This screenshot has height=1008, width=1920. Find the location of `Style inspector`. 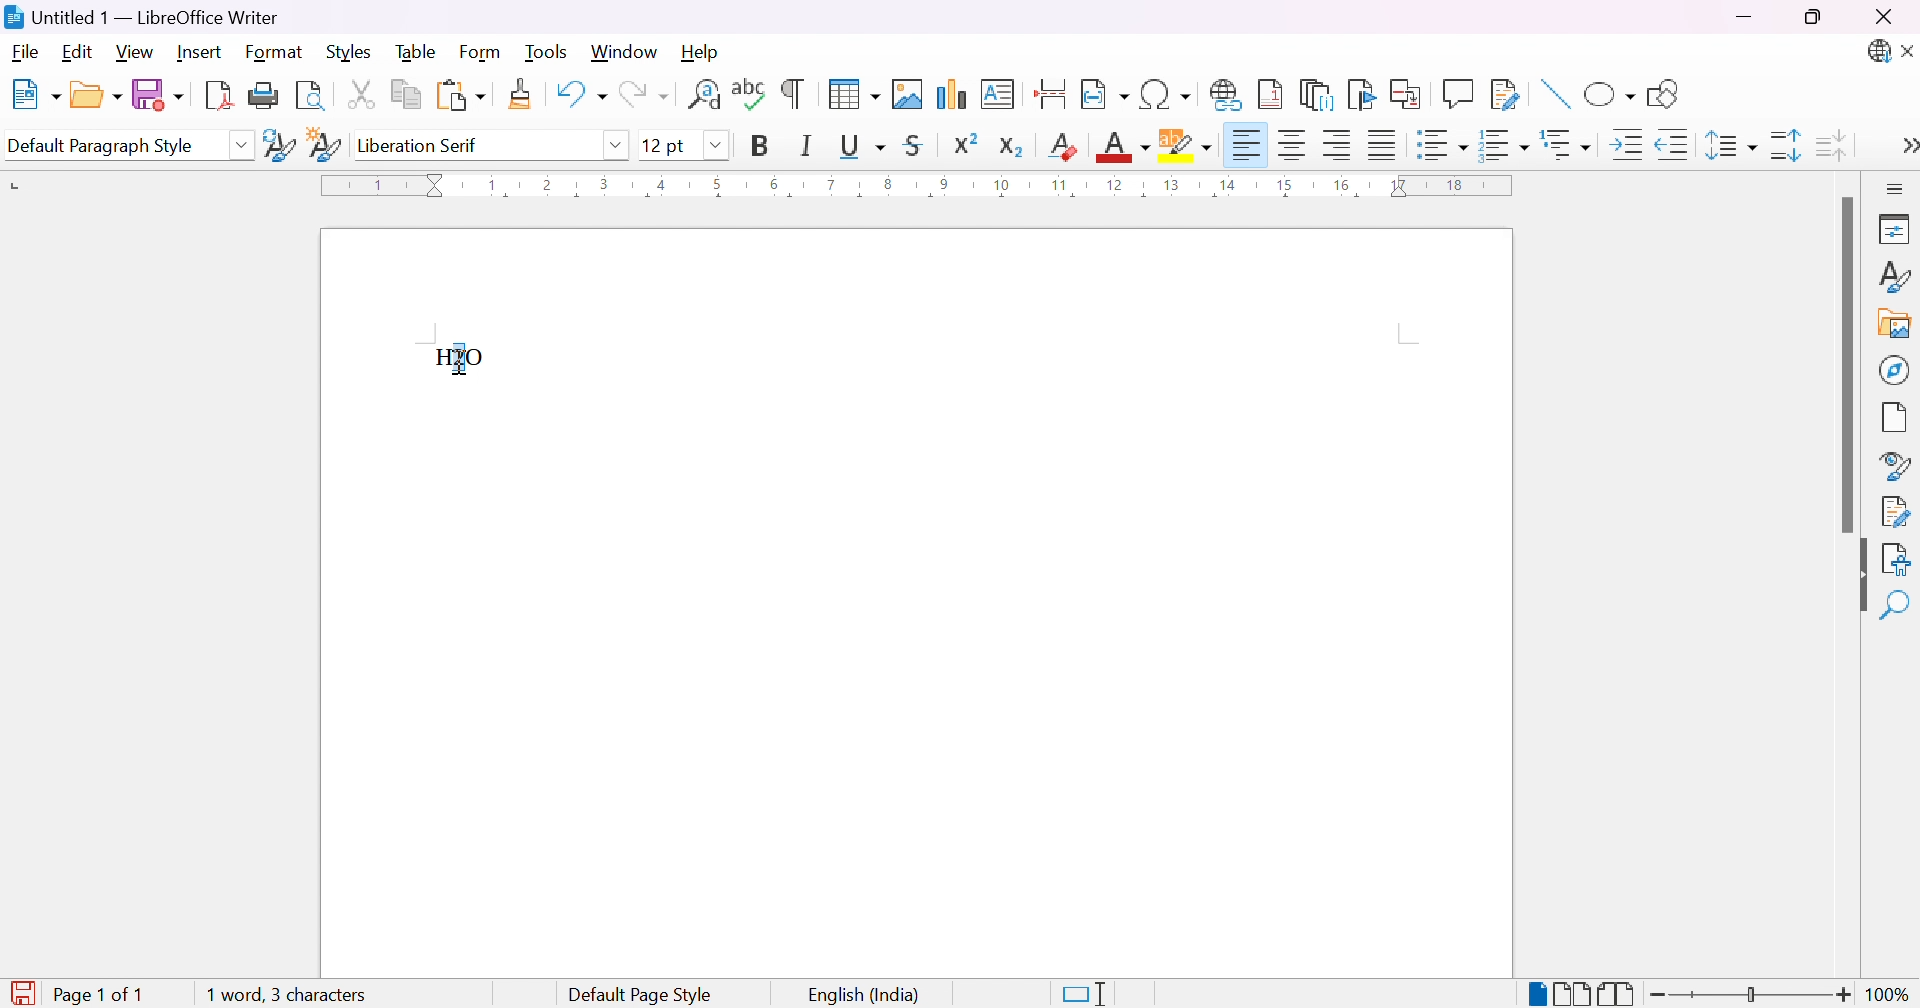

Style inspector is located at coordinates (1894, 467).